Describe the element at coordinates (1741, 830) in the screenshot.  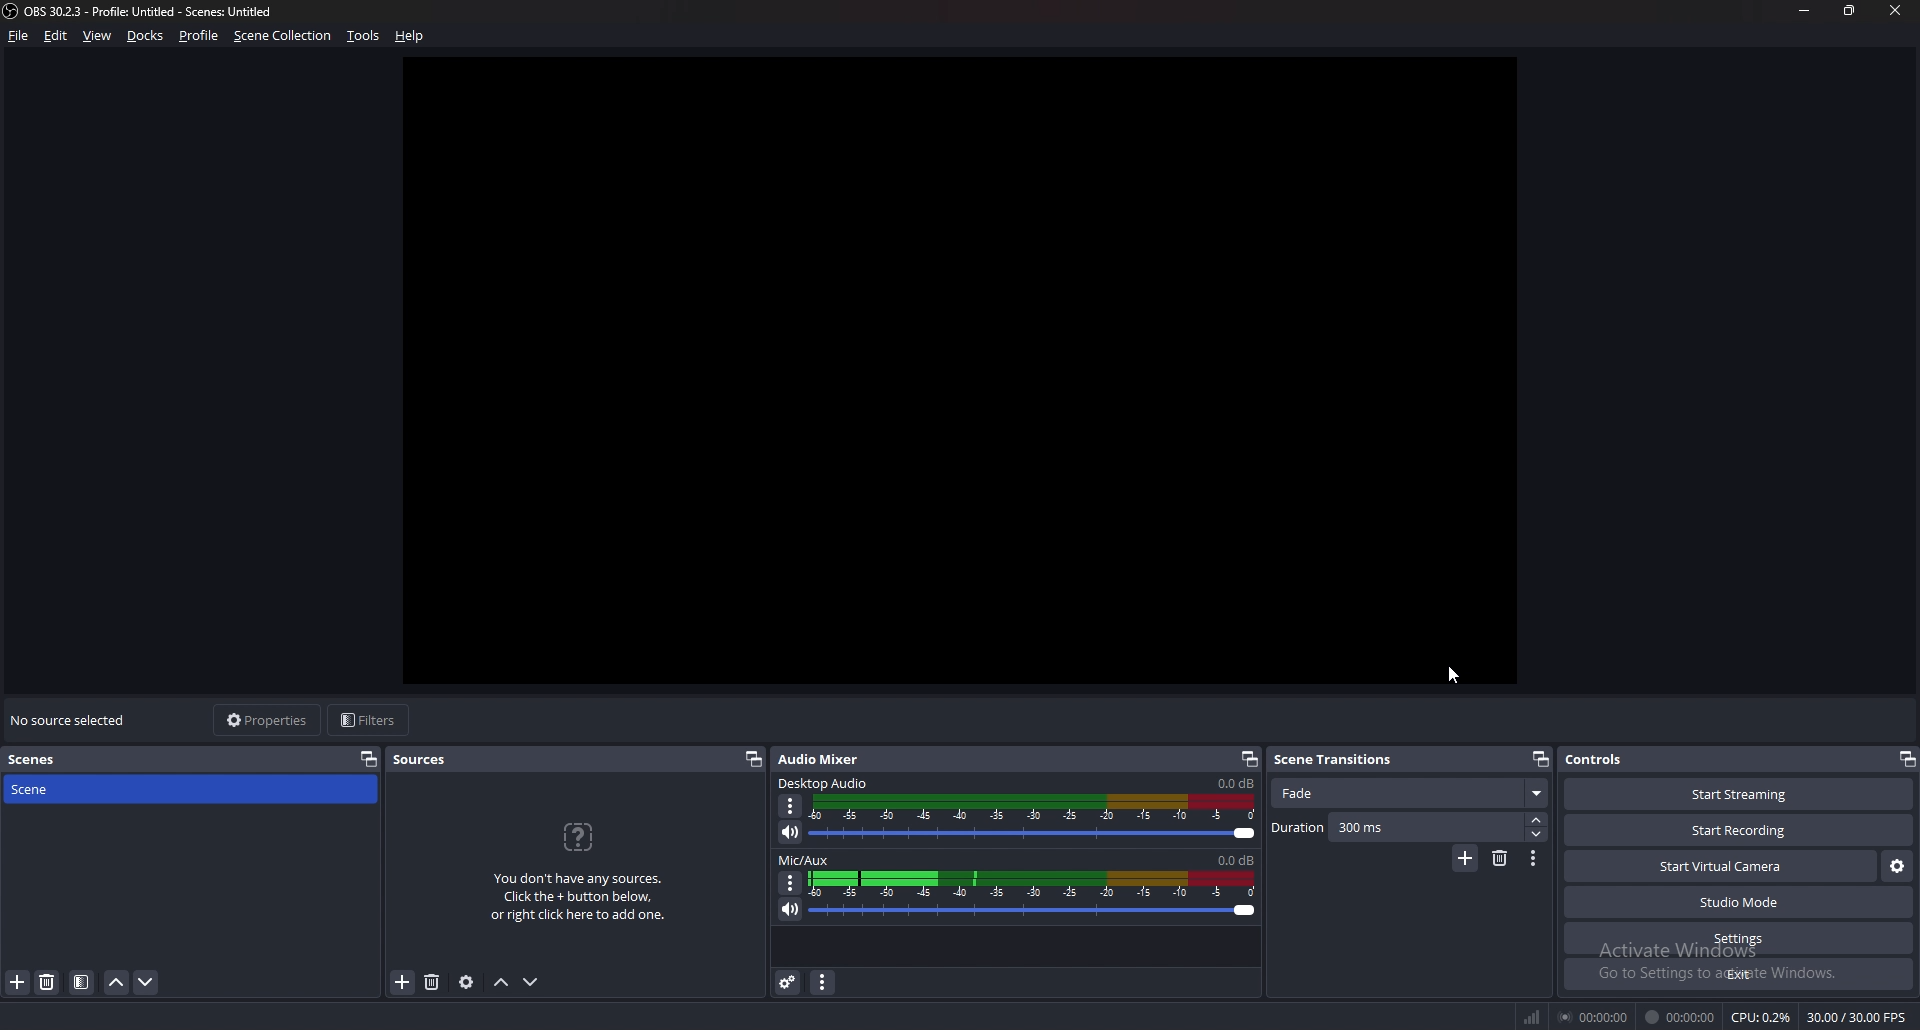
I see `start recording` at that location.